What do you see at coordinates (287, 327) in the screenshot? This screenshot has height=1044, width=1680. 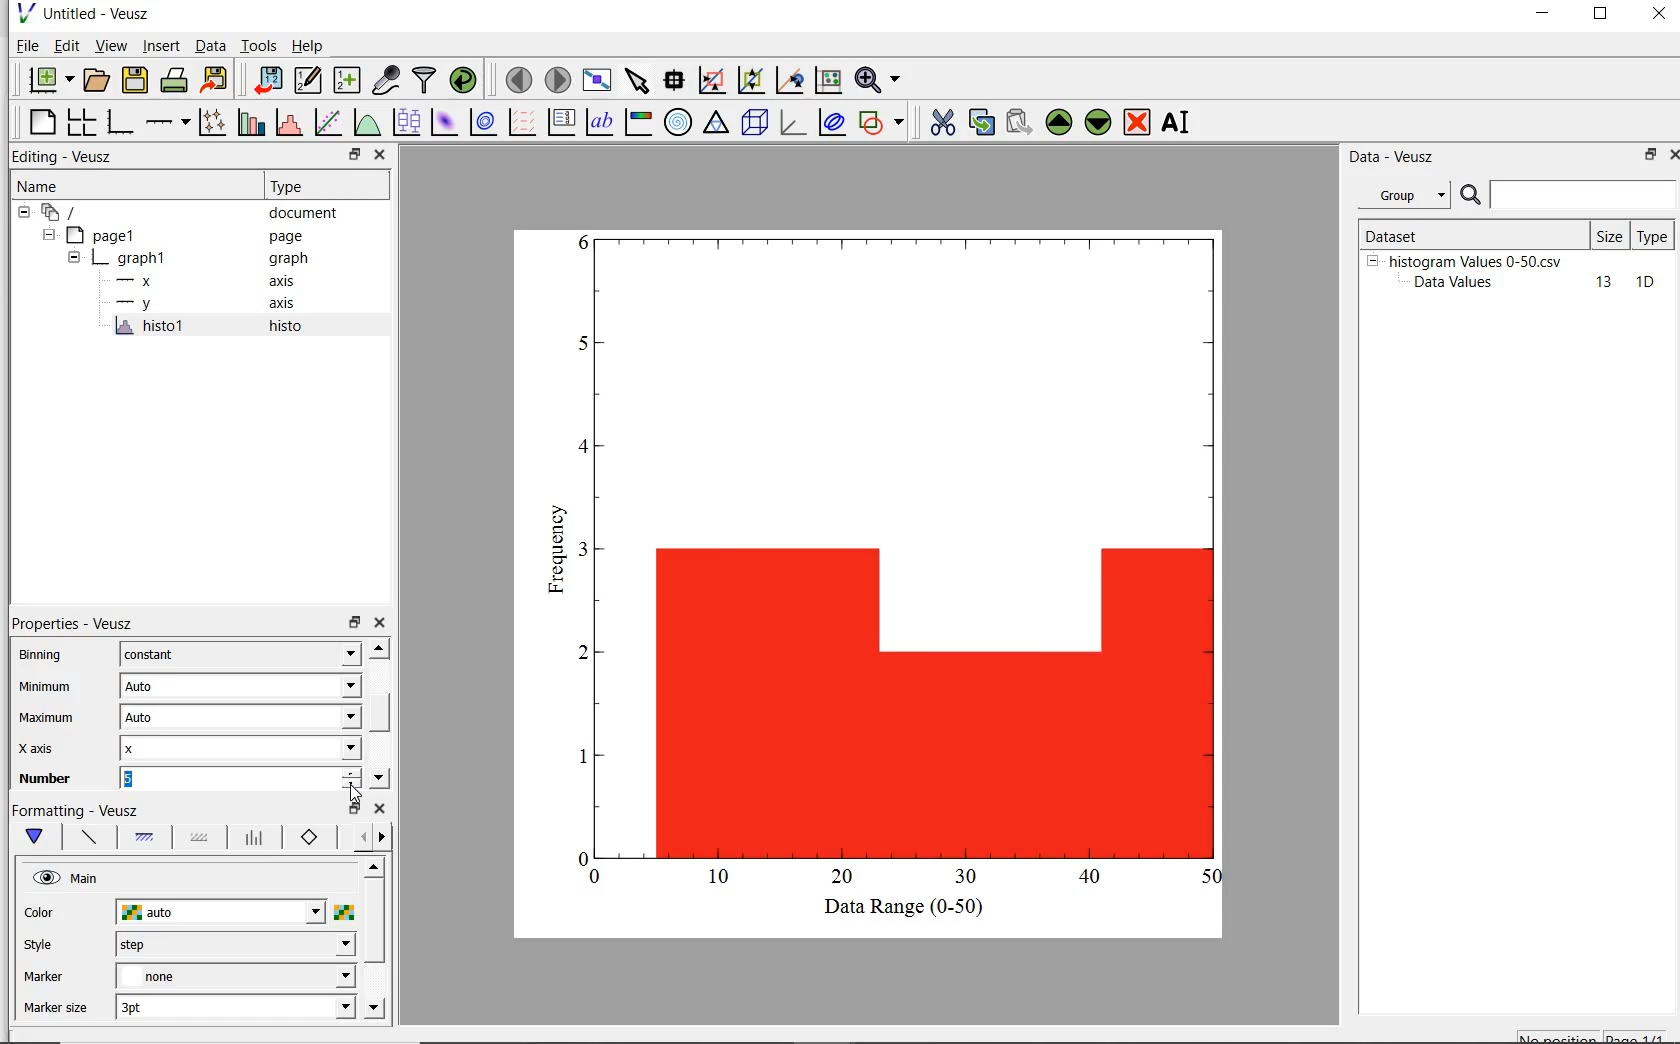 I see `histo` at bounding box center [287, 327].